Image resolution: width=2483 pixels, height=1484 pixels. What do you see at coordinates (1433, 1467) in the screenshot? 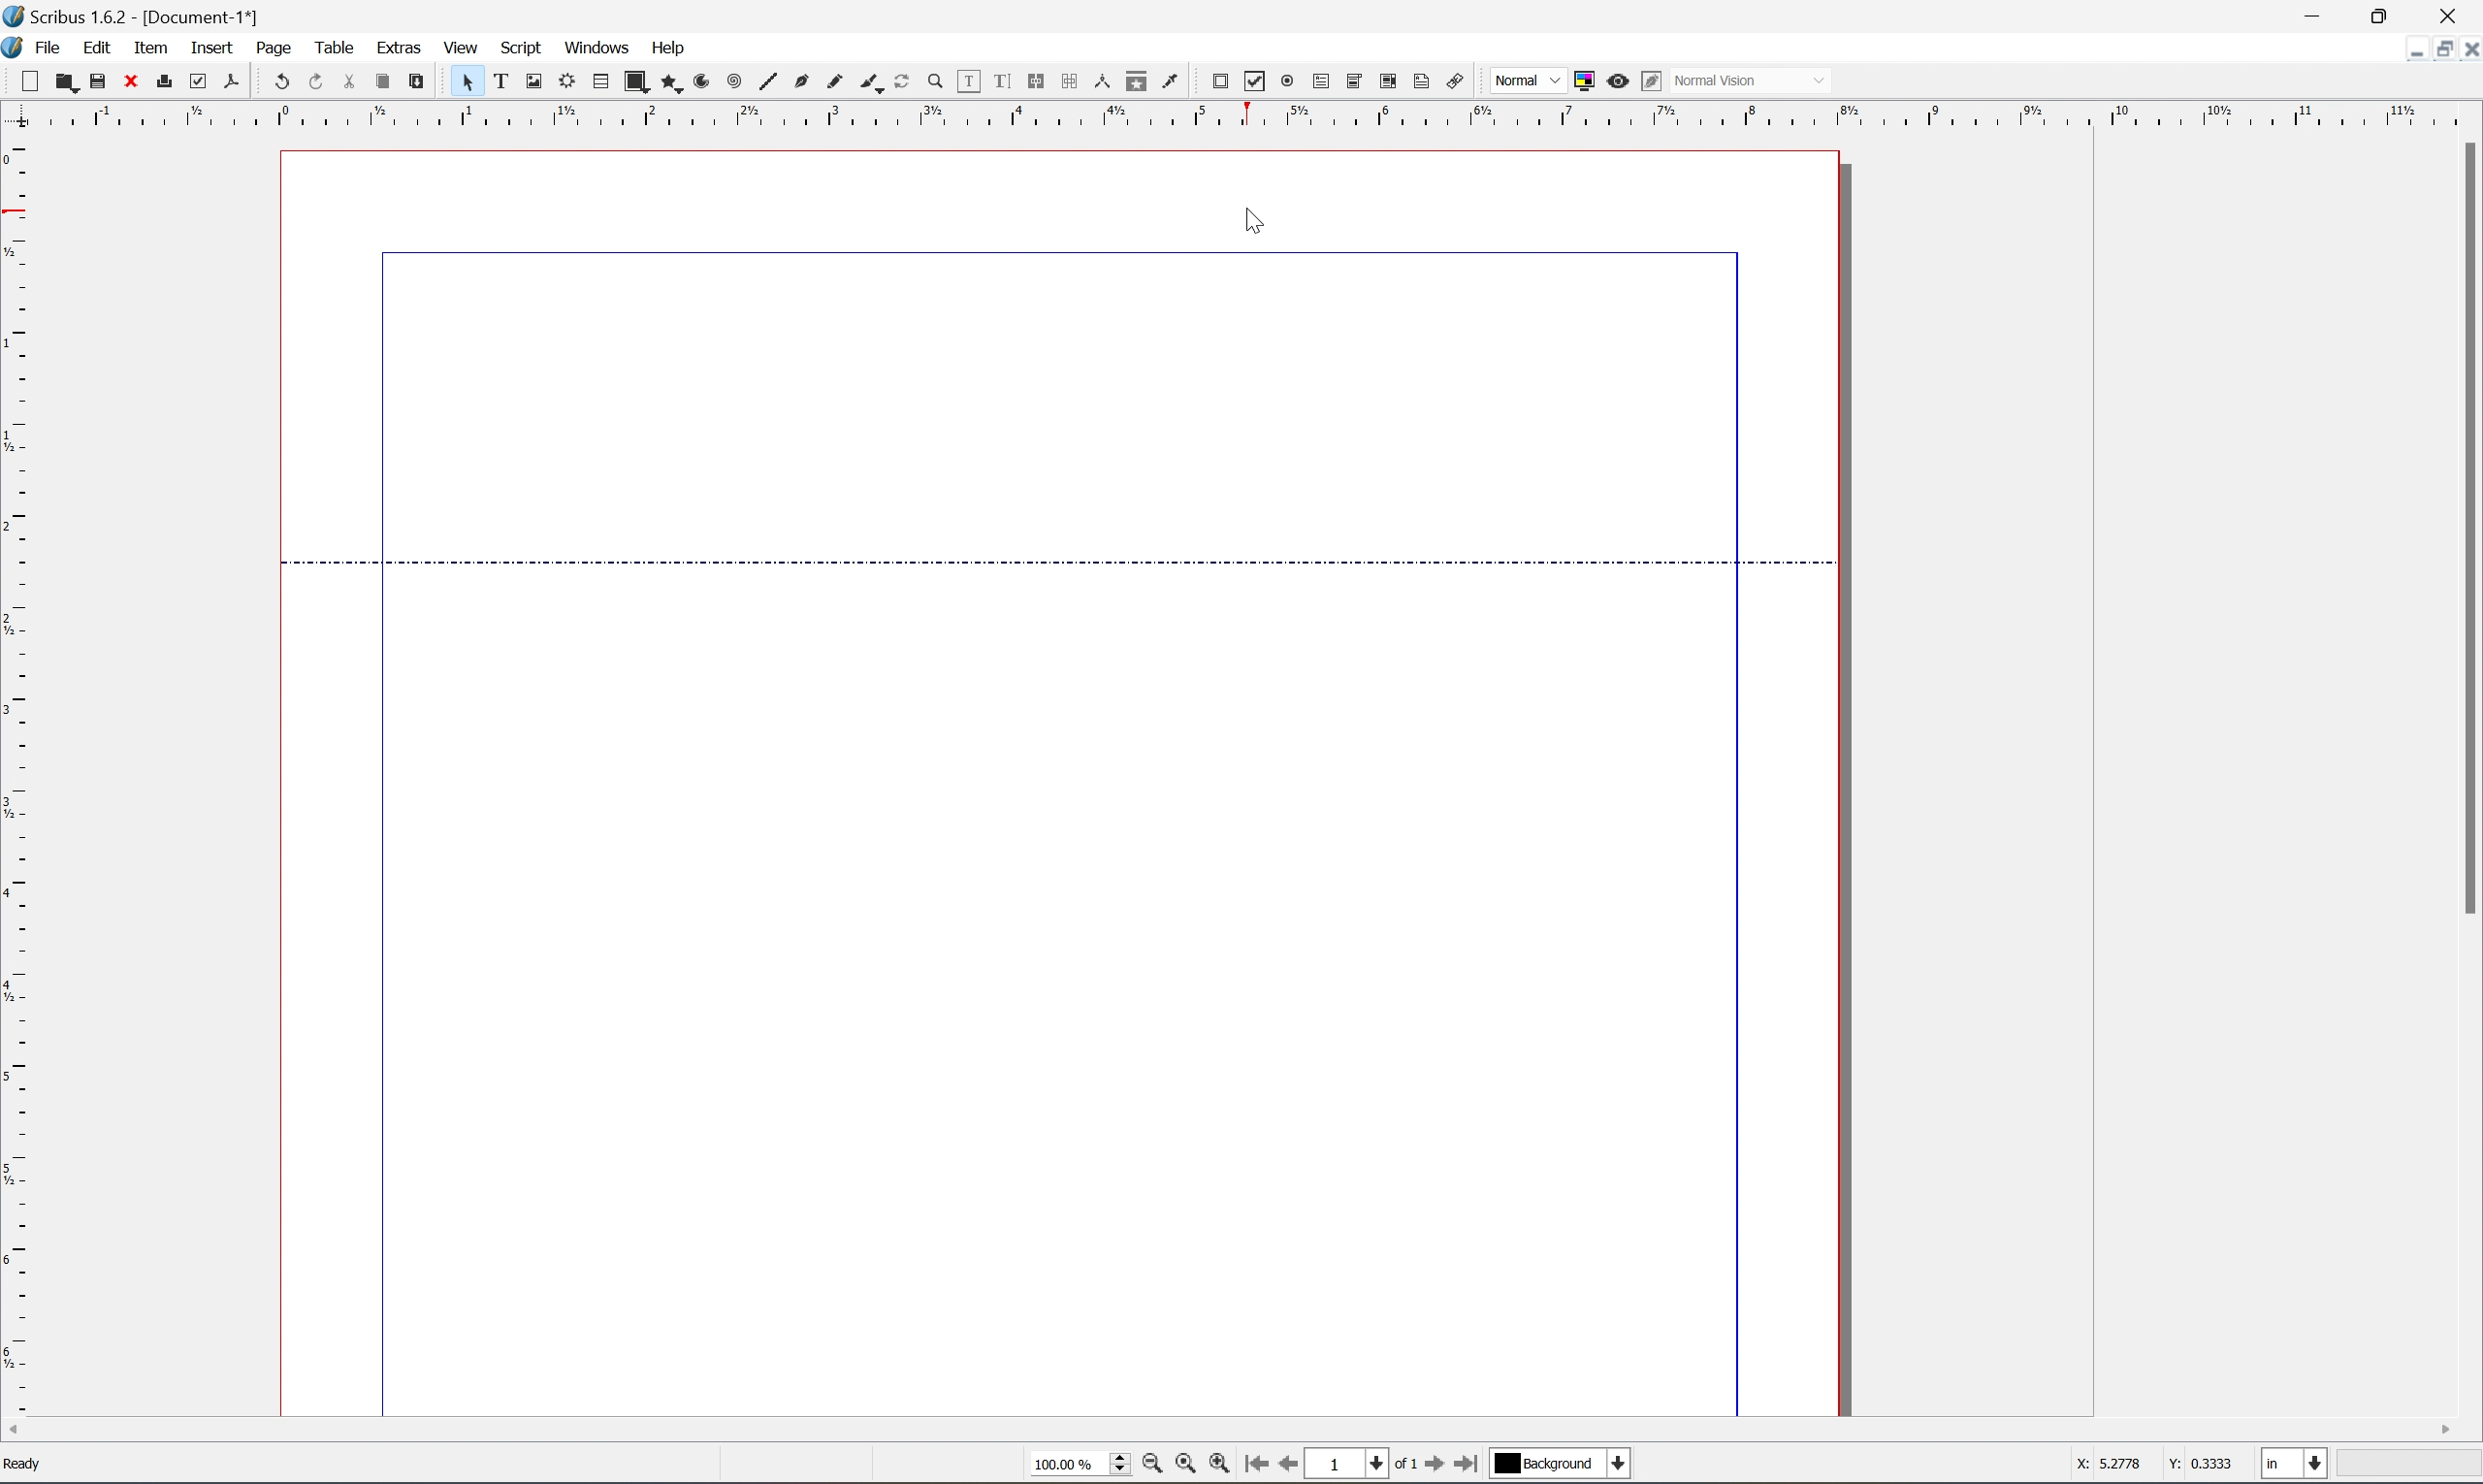
I see `go to first page` at bounding box center [1433, 1467].